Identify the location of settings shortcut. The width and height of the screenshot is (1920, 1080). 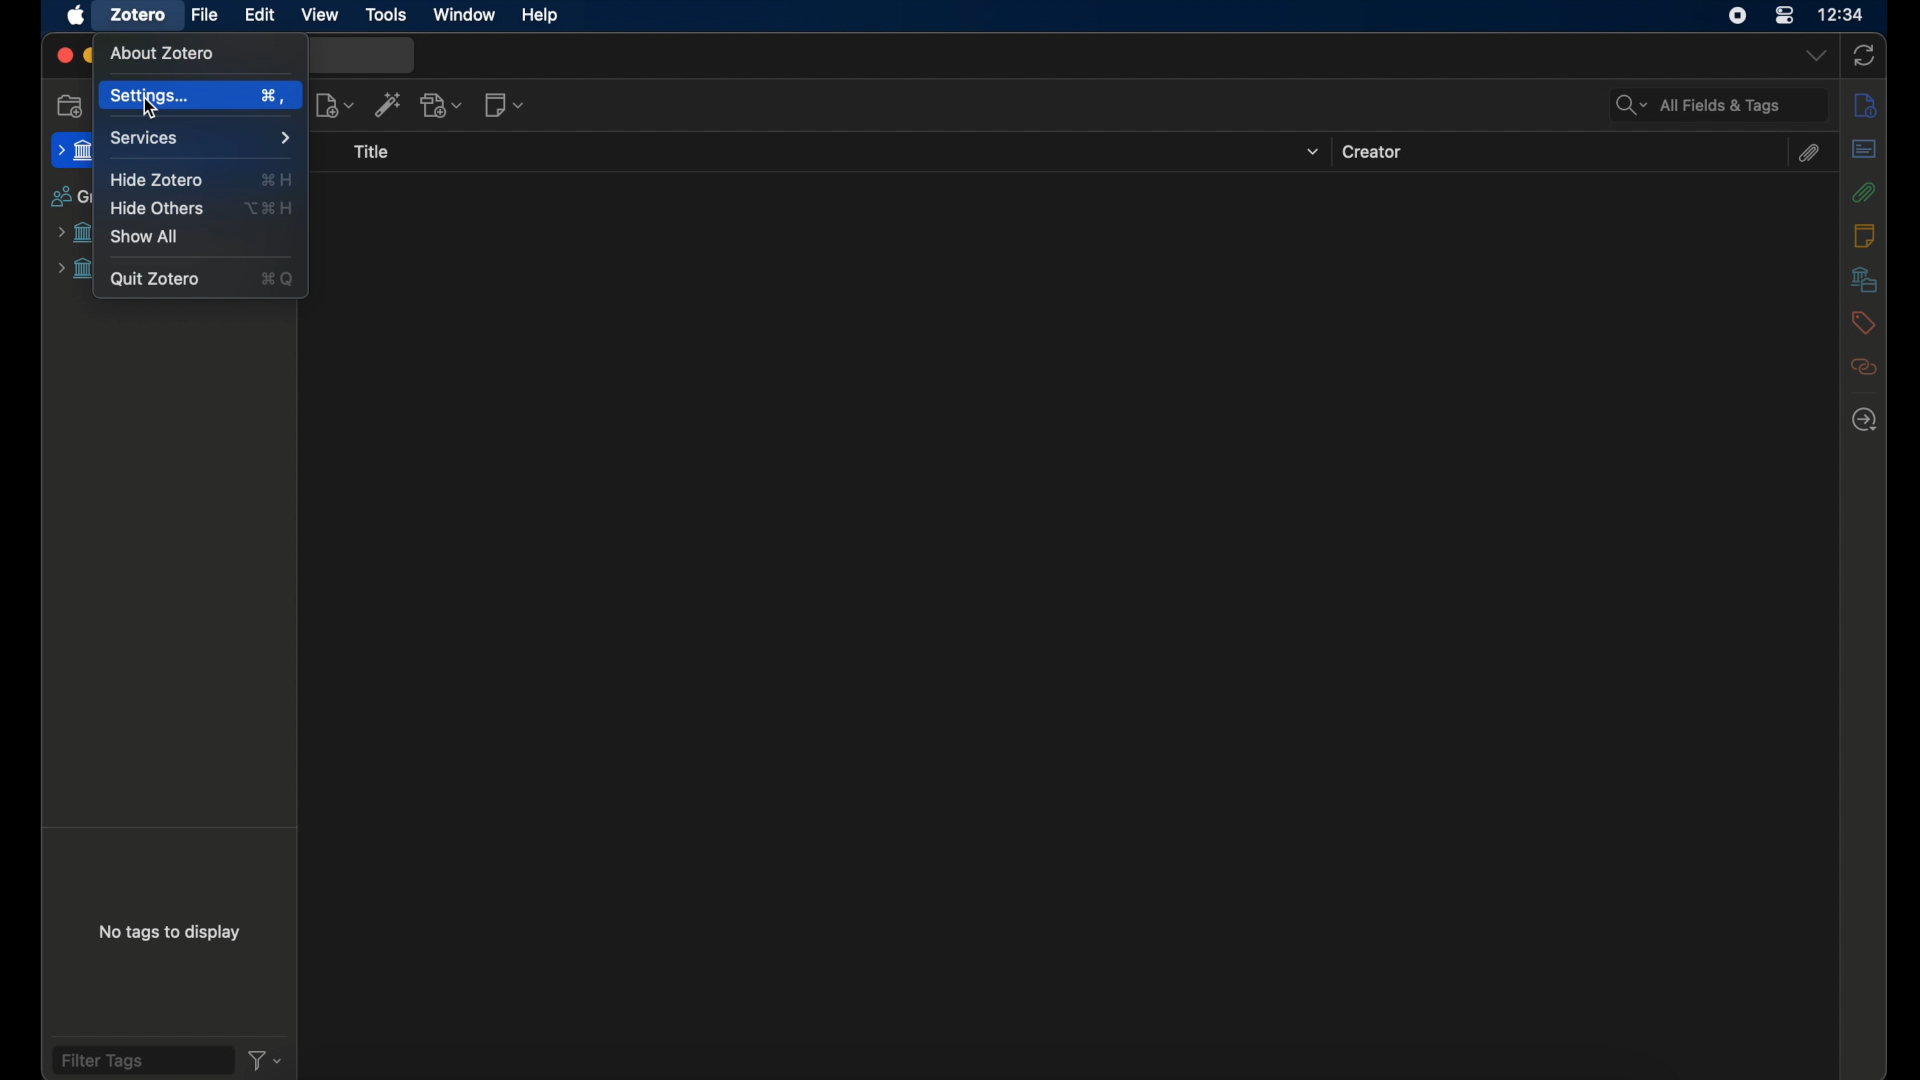
(272, 96).